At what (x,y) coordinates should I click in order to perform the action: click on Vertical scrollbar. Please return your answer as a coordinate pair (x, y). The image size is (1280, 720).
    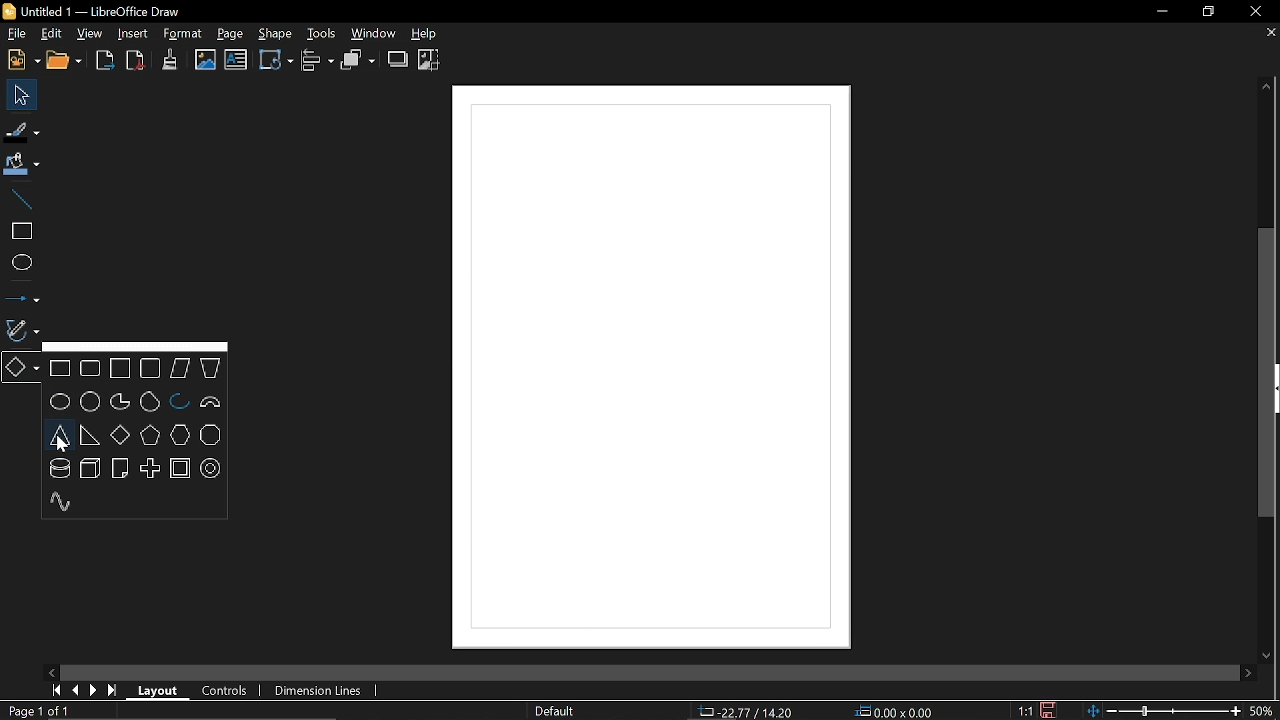
    Looking at the image, I should click on (1269, 373).